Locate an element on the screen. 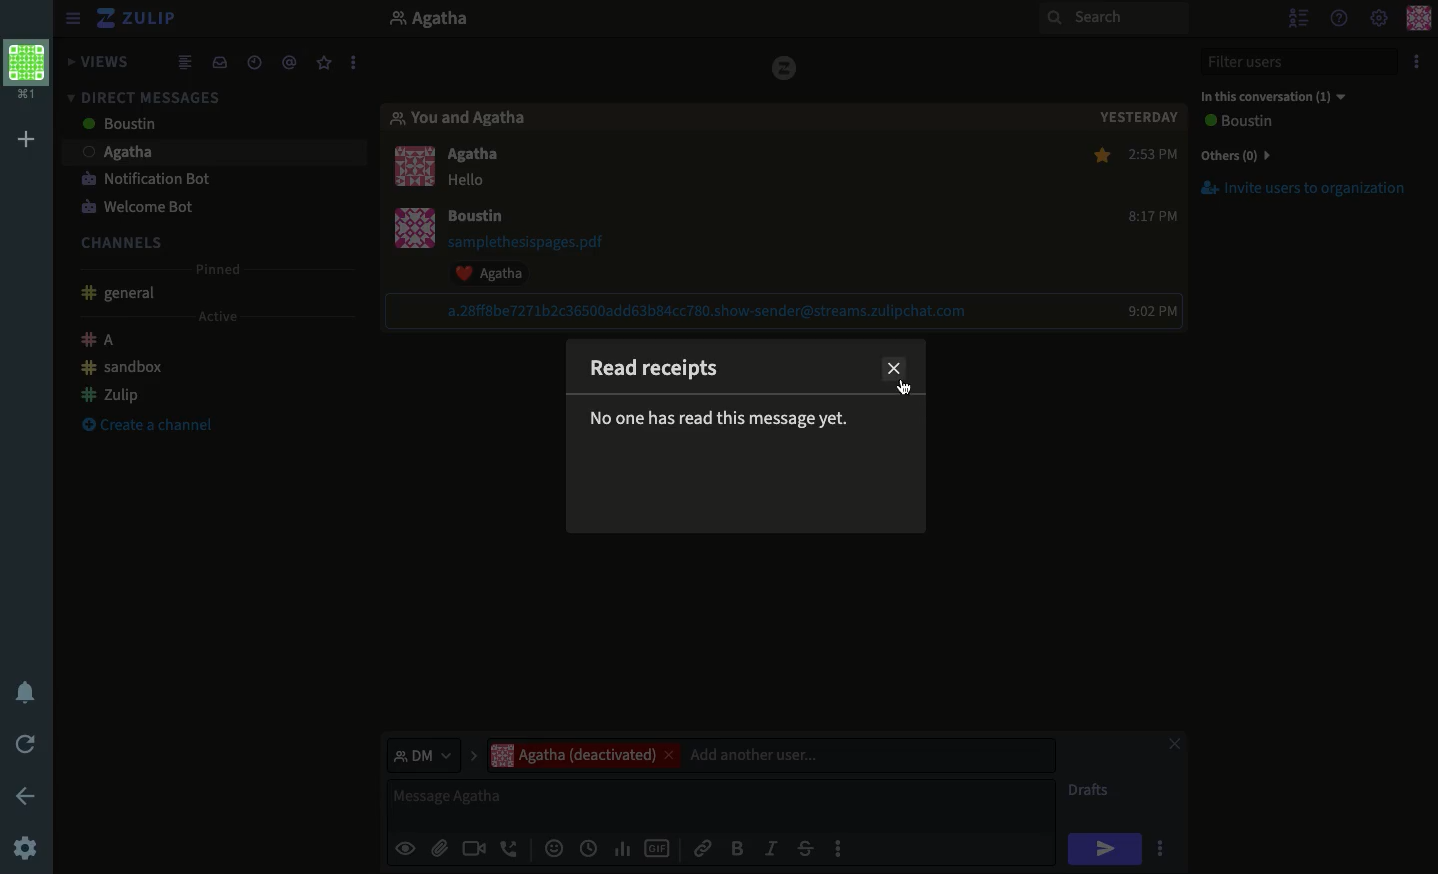 The image size is (1438, 874). View all users is located at coordinates (1256, 123).